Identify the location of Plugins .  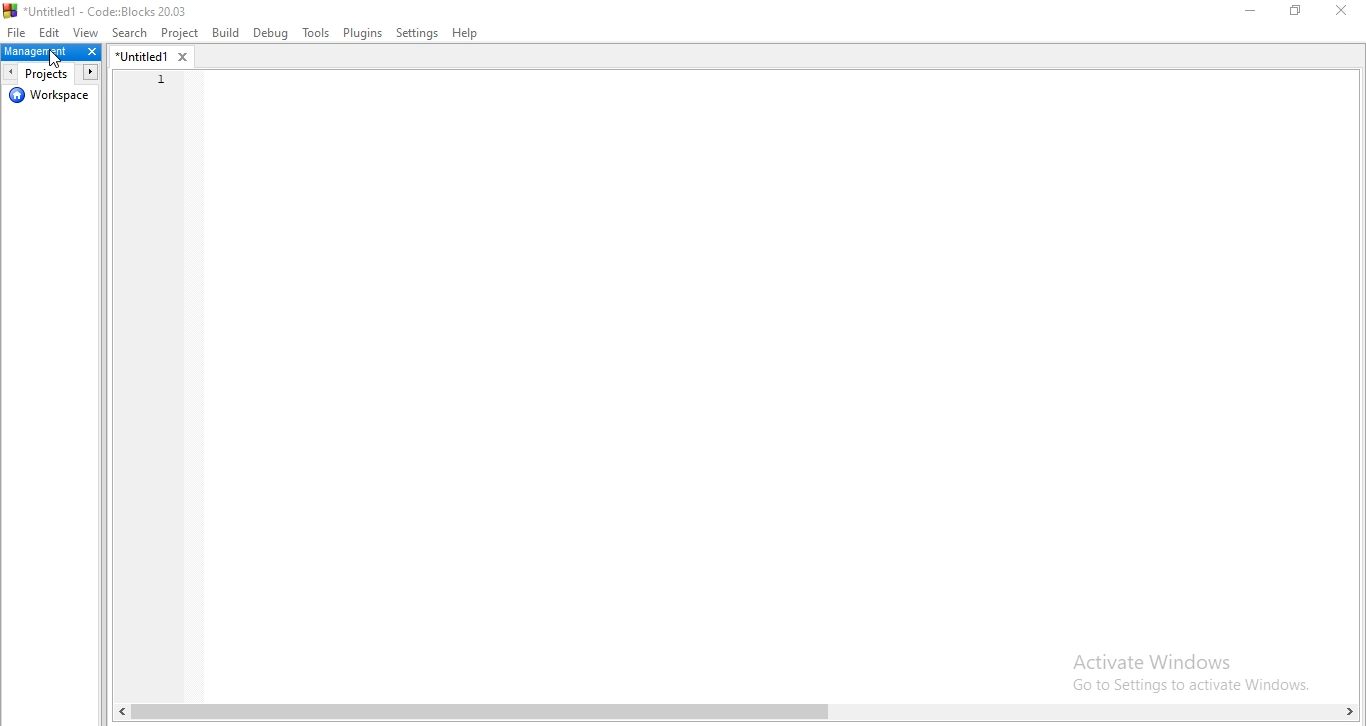
(362, 34).